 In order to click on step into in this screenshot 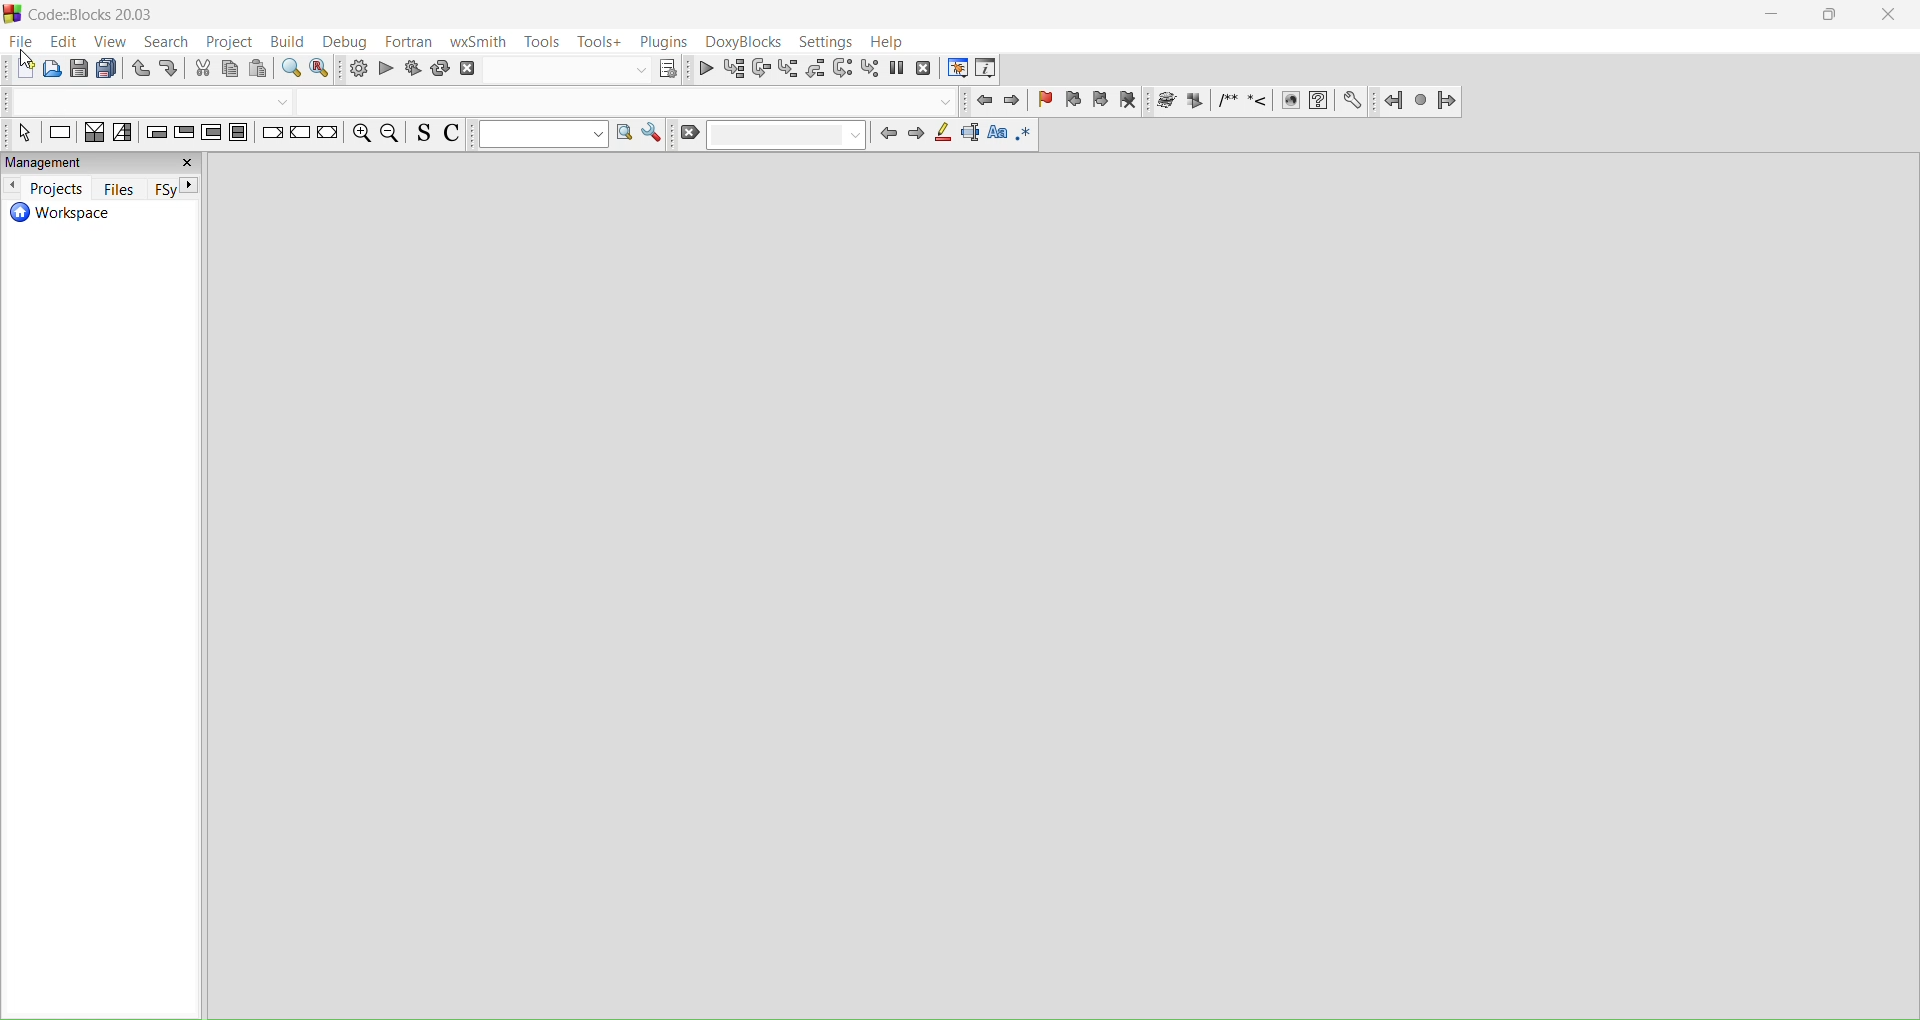, I will do `click(789, 69)`.